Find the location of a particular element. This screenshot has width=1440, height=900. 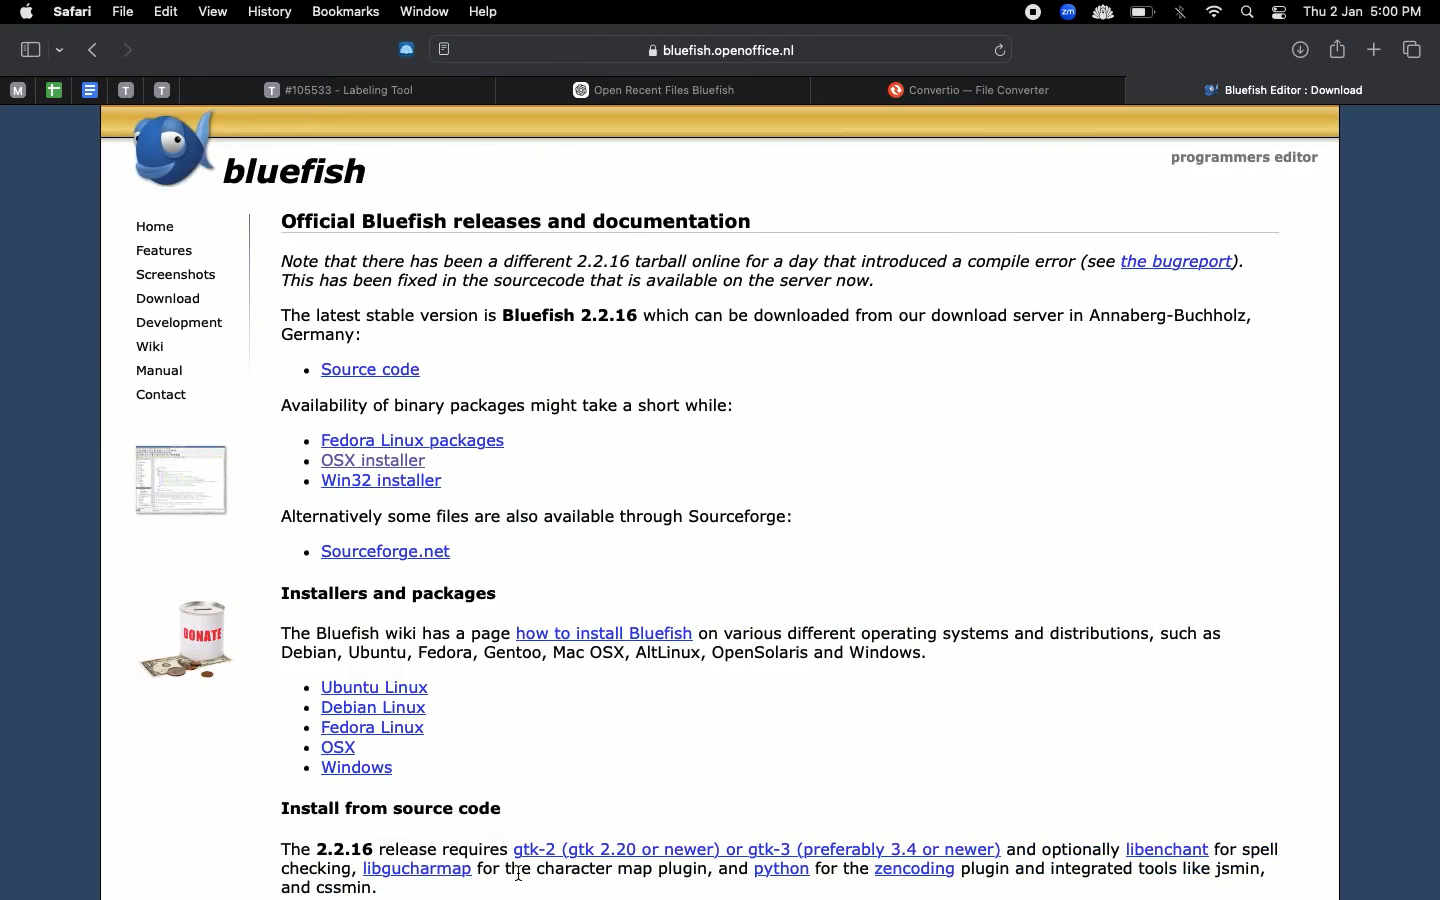

alternatively some files are also available  is located at coordinates (538, 515).